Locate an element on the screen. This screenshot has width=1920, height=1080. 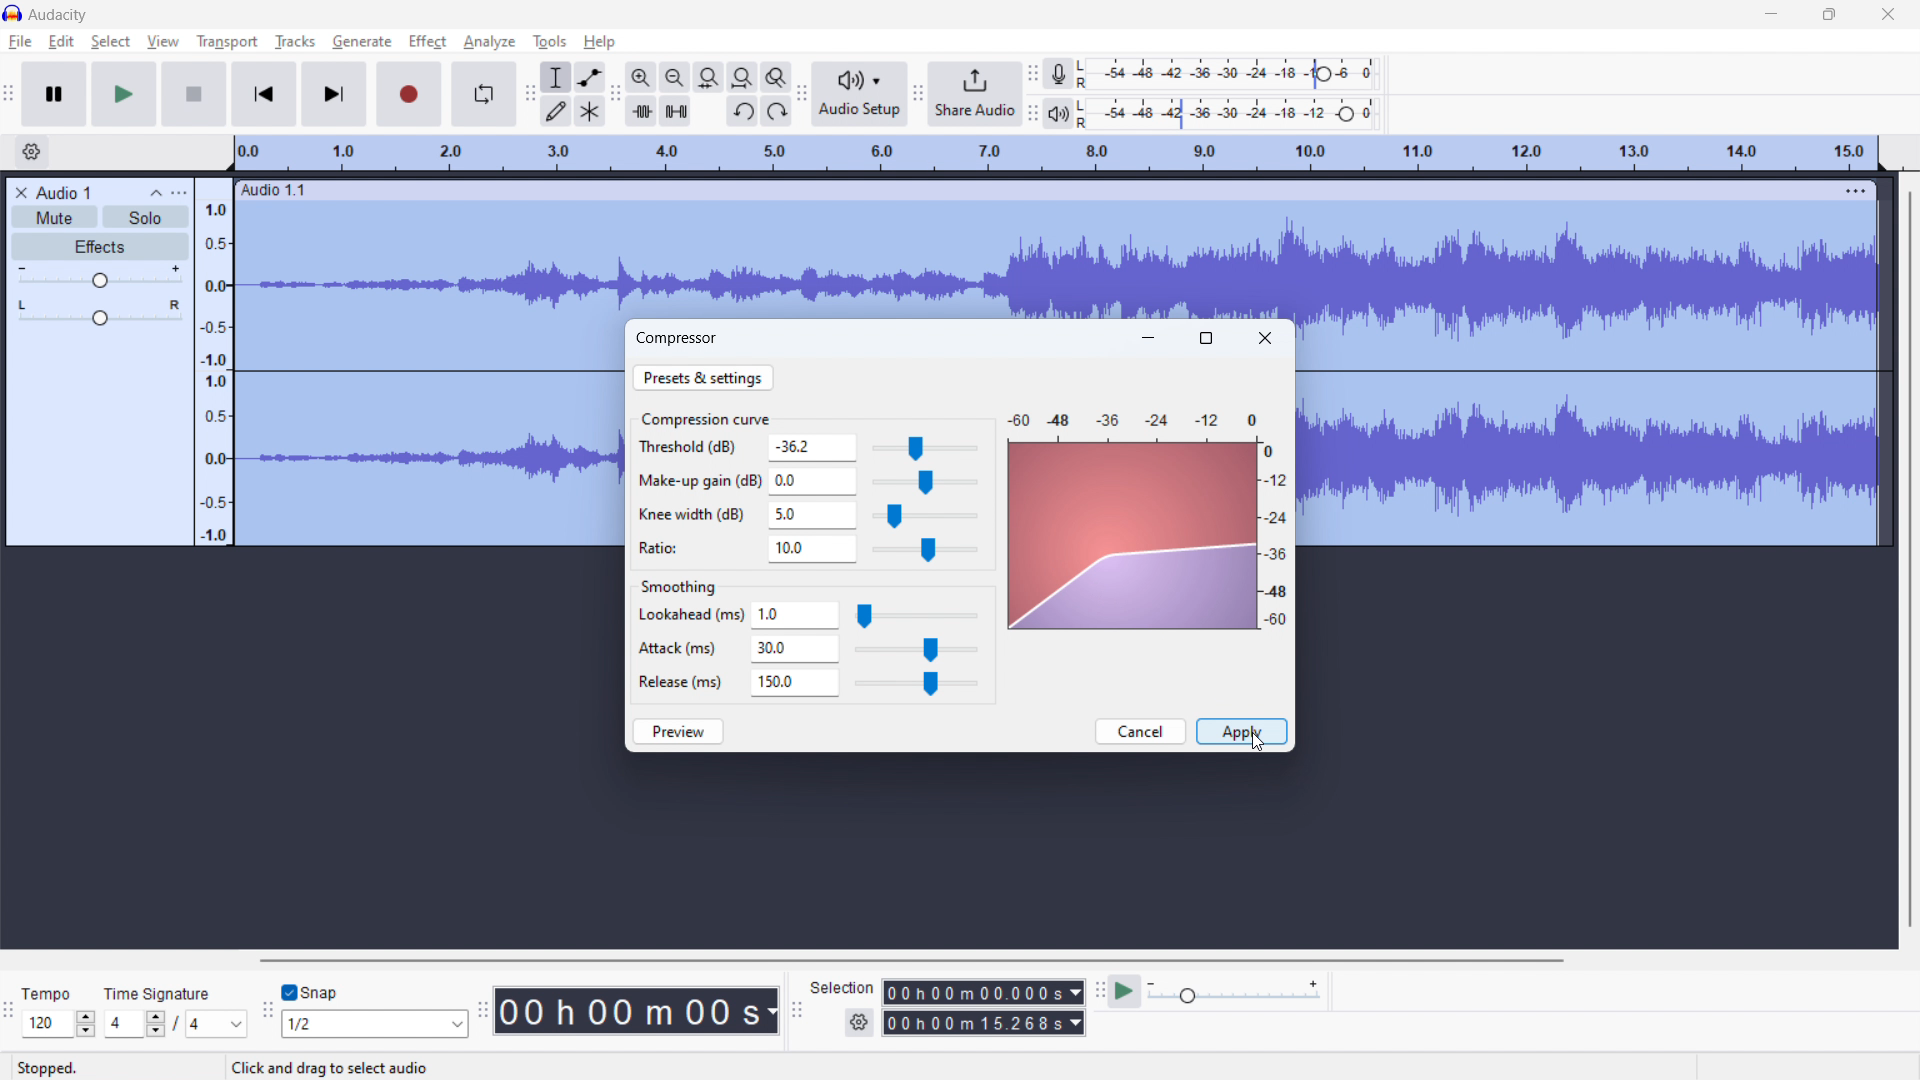
stop is located at coordinates (194, 94).